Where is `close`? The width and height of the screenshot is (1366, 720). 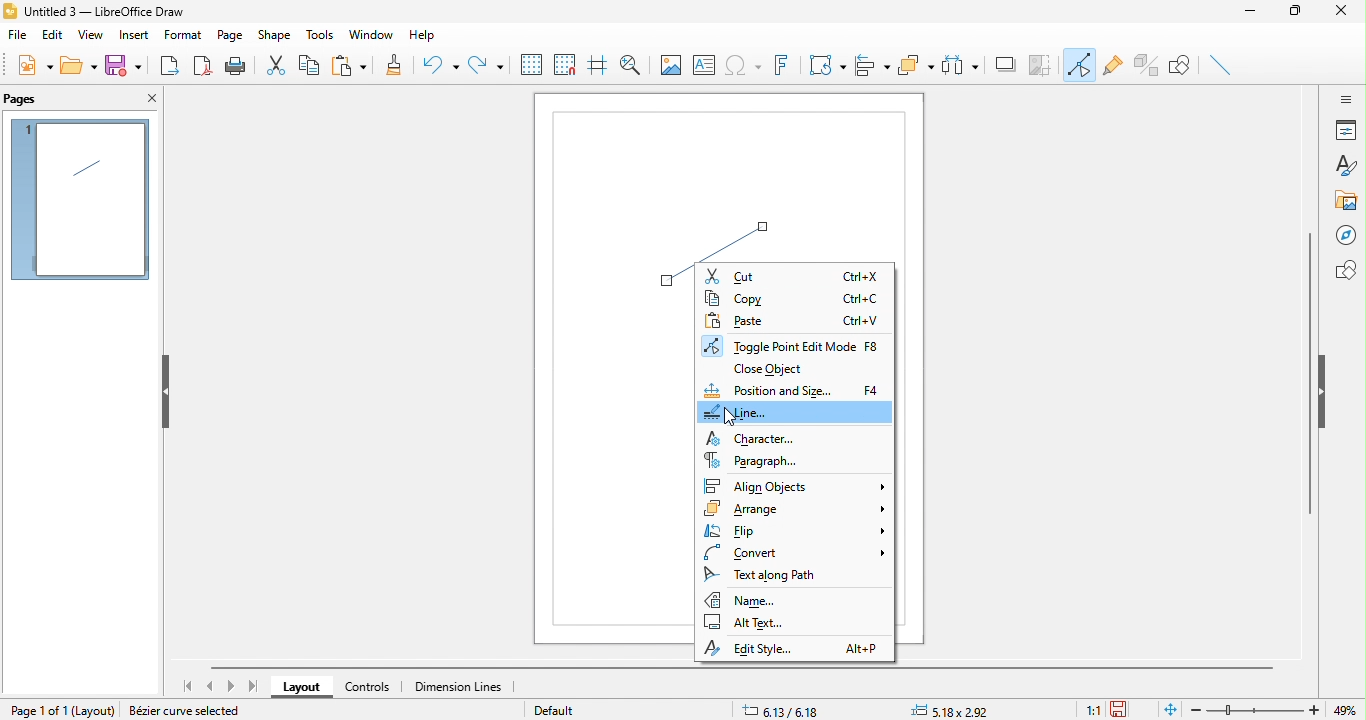 close is located at coordinates (1347, 15).